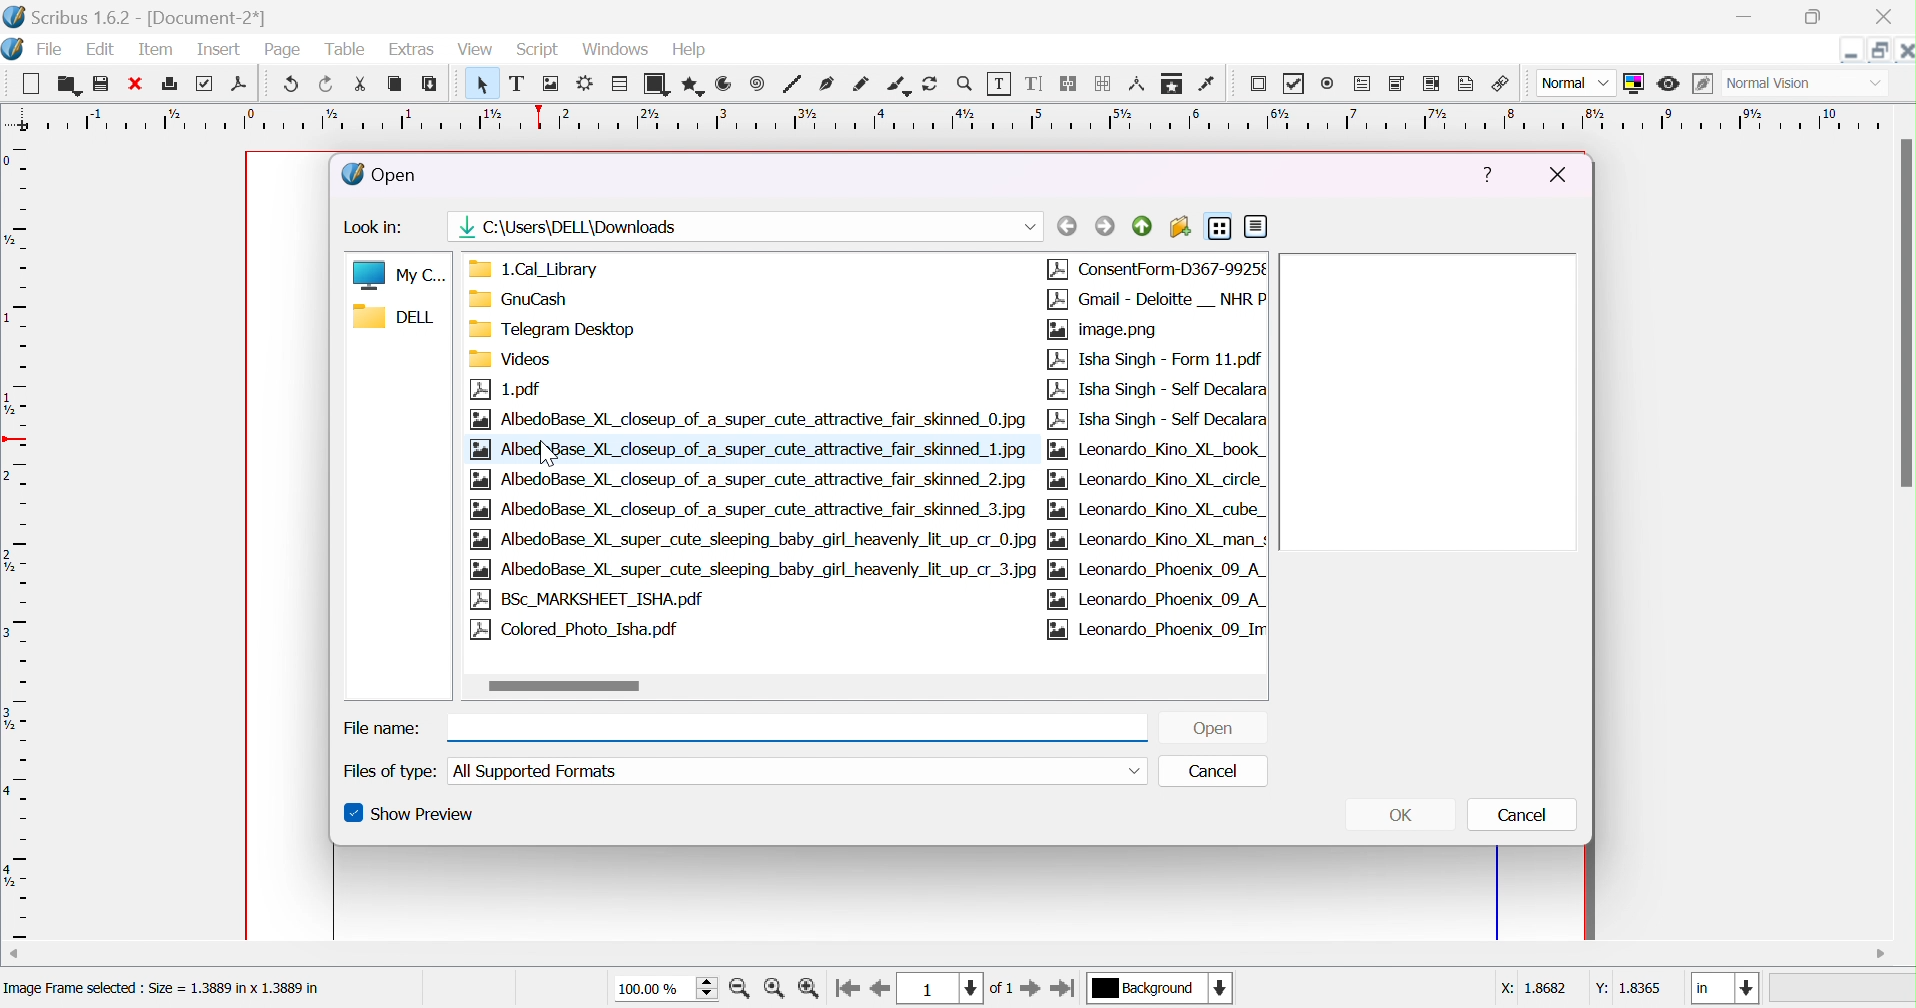 Image resolution: width=1916 pixels, height=1008 pixels. What do you see at coordinates (207, 84) in the screenshot?
I see `preflight verifier` at bounding box center [207, 84].